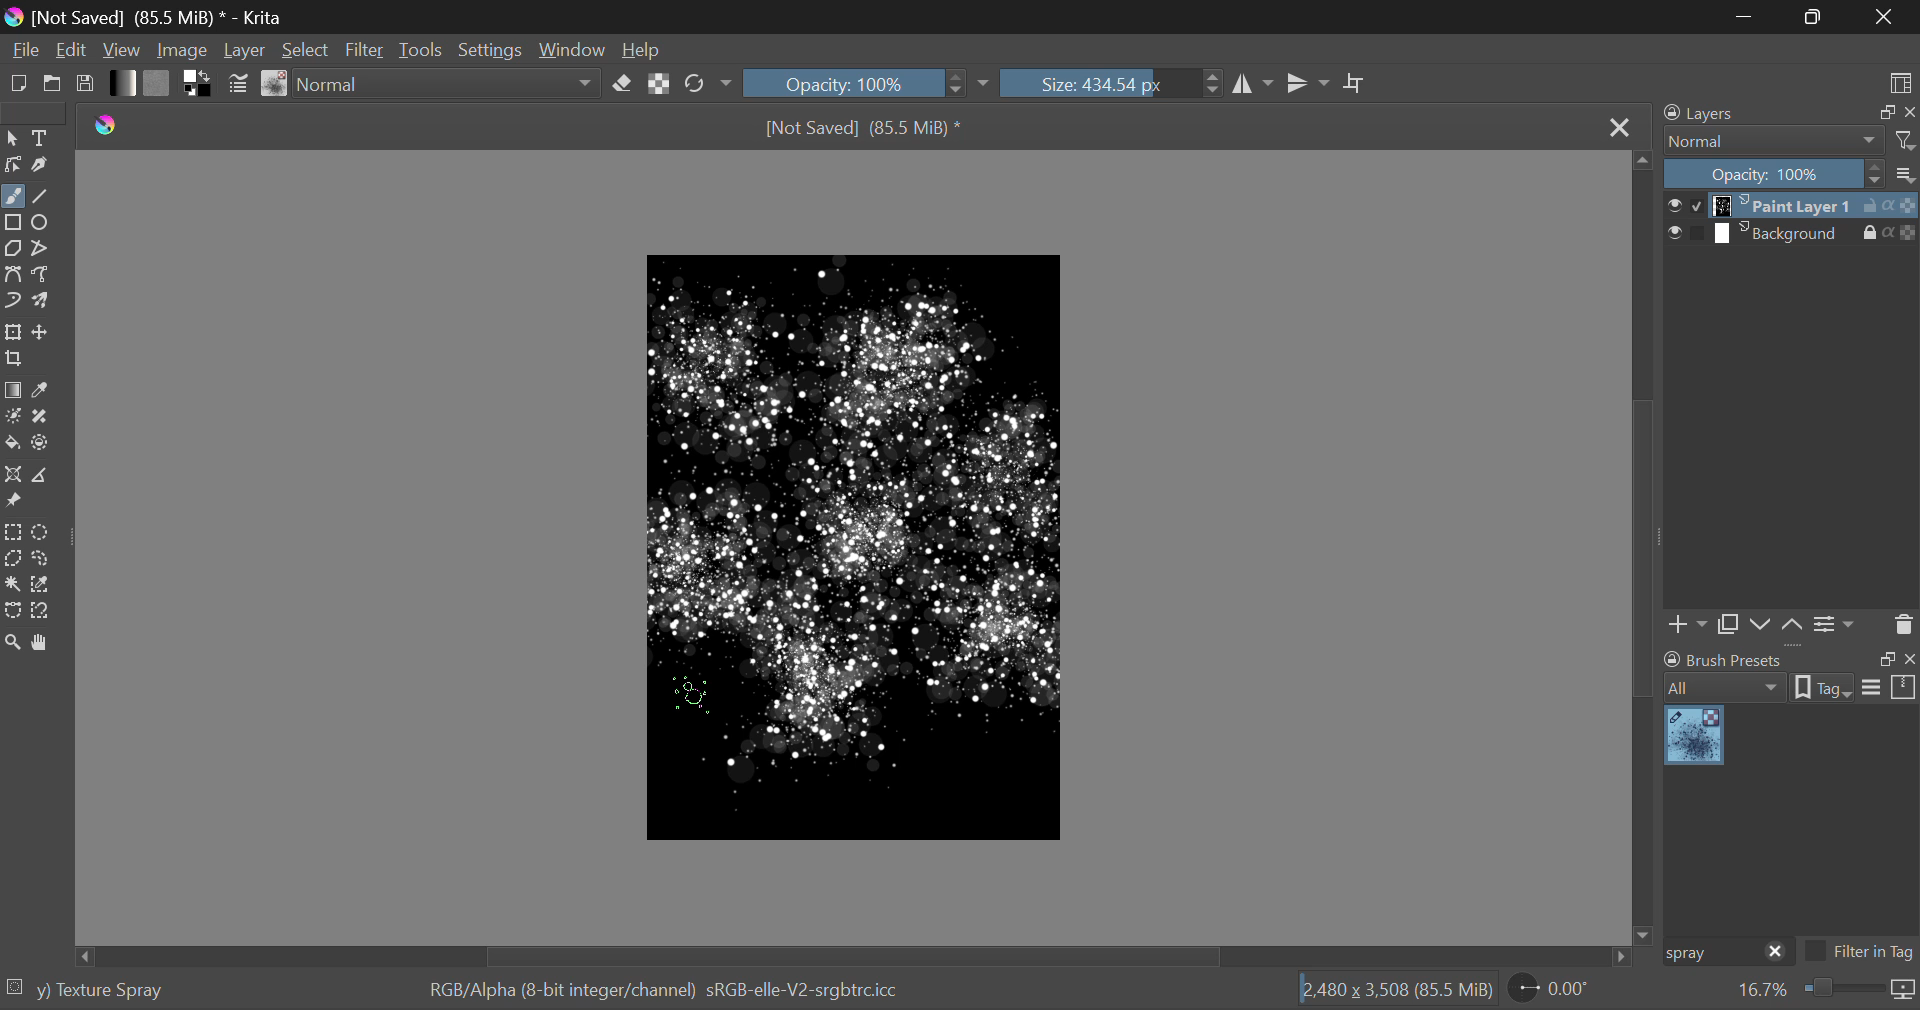 The height and width of the screenshot is (1010, 1920). I want to click on zoom slider, so click(1841, 990).